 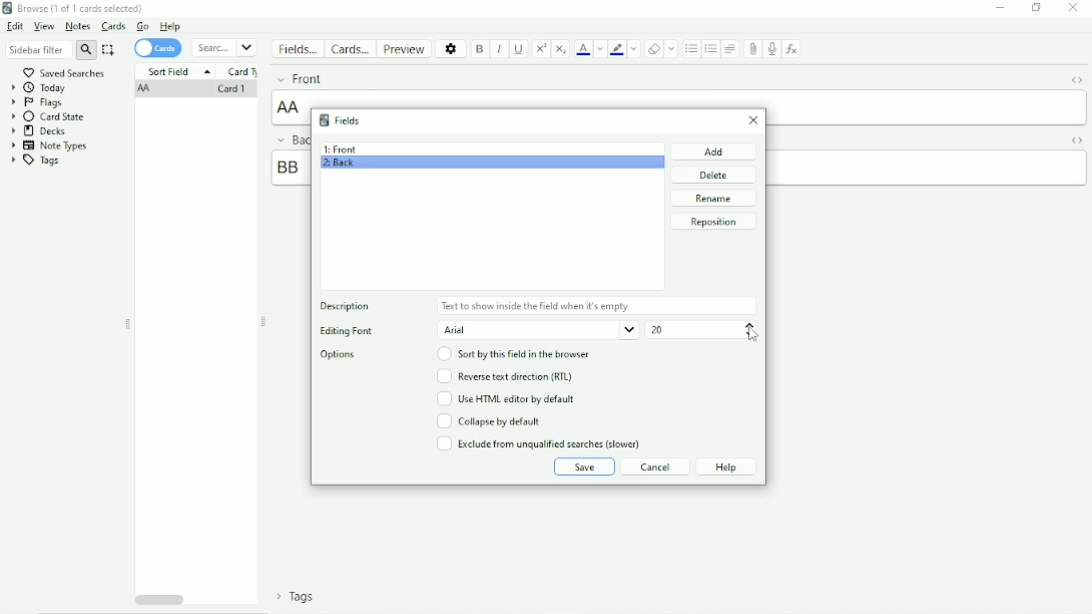 I want to click on Record audio, so click(x=770, y=49).